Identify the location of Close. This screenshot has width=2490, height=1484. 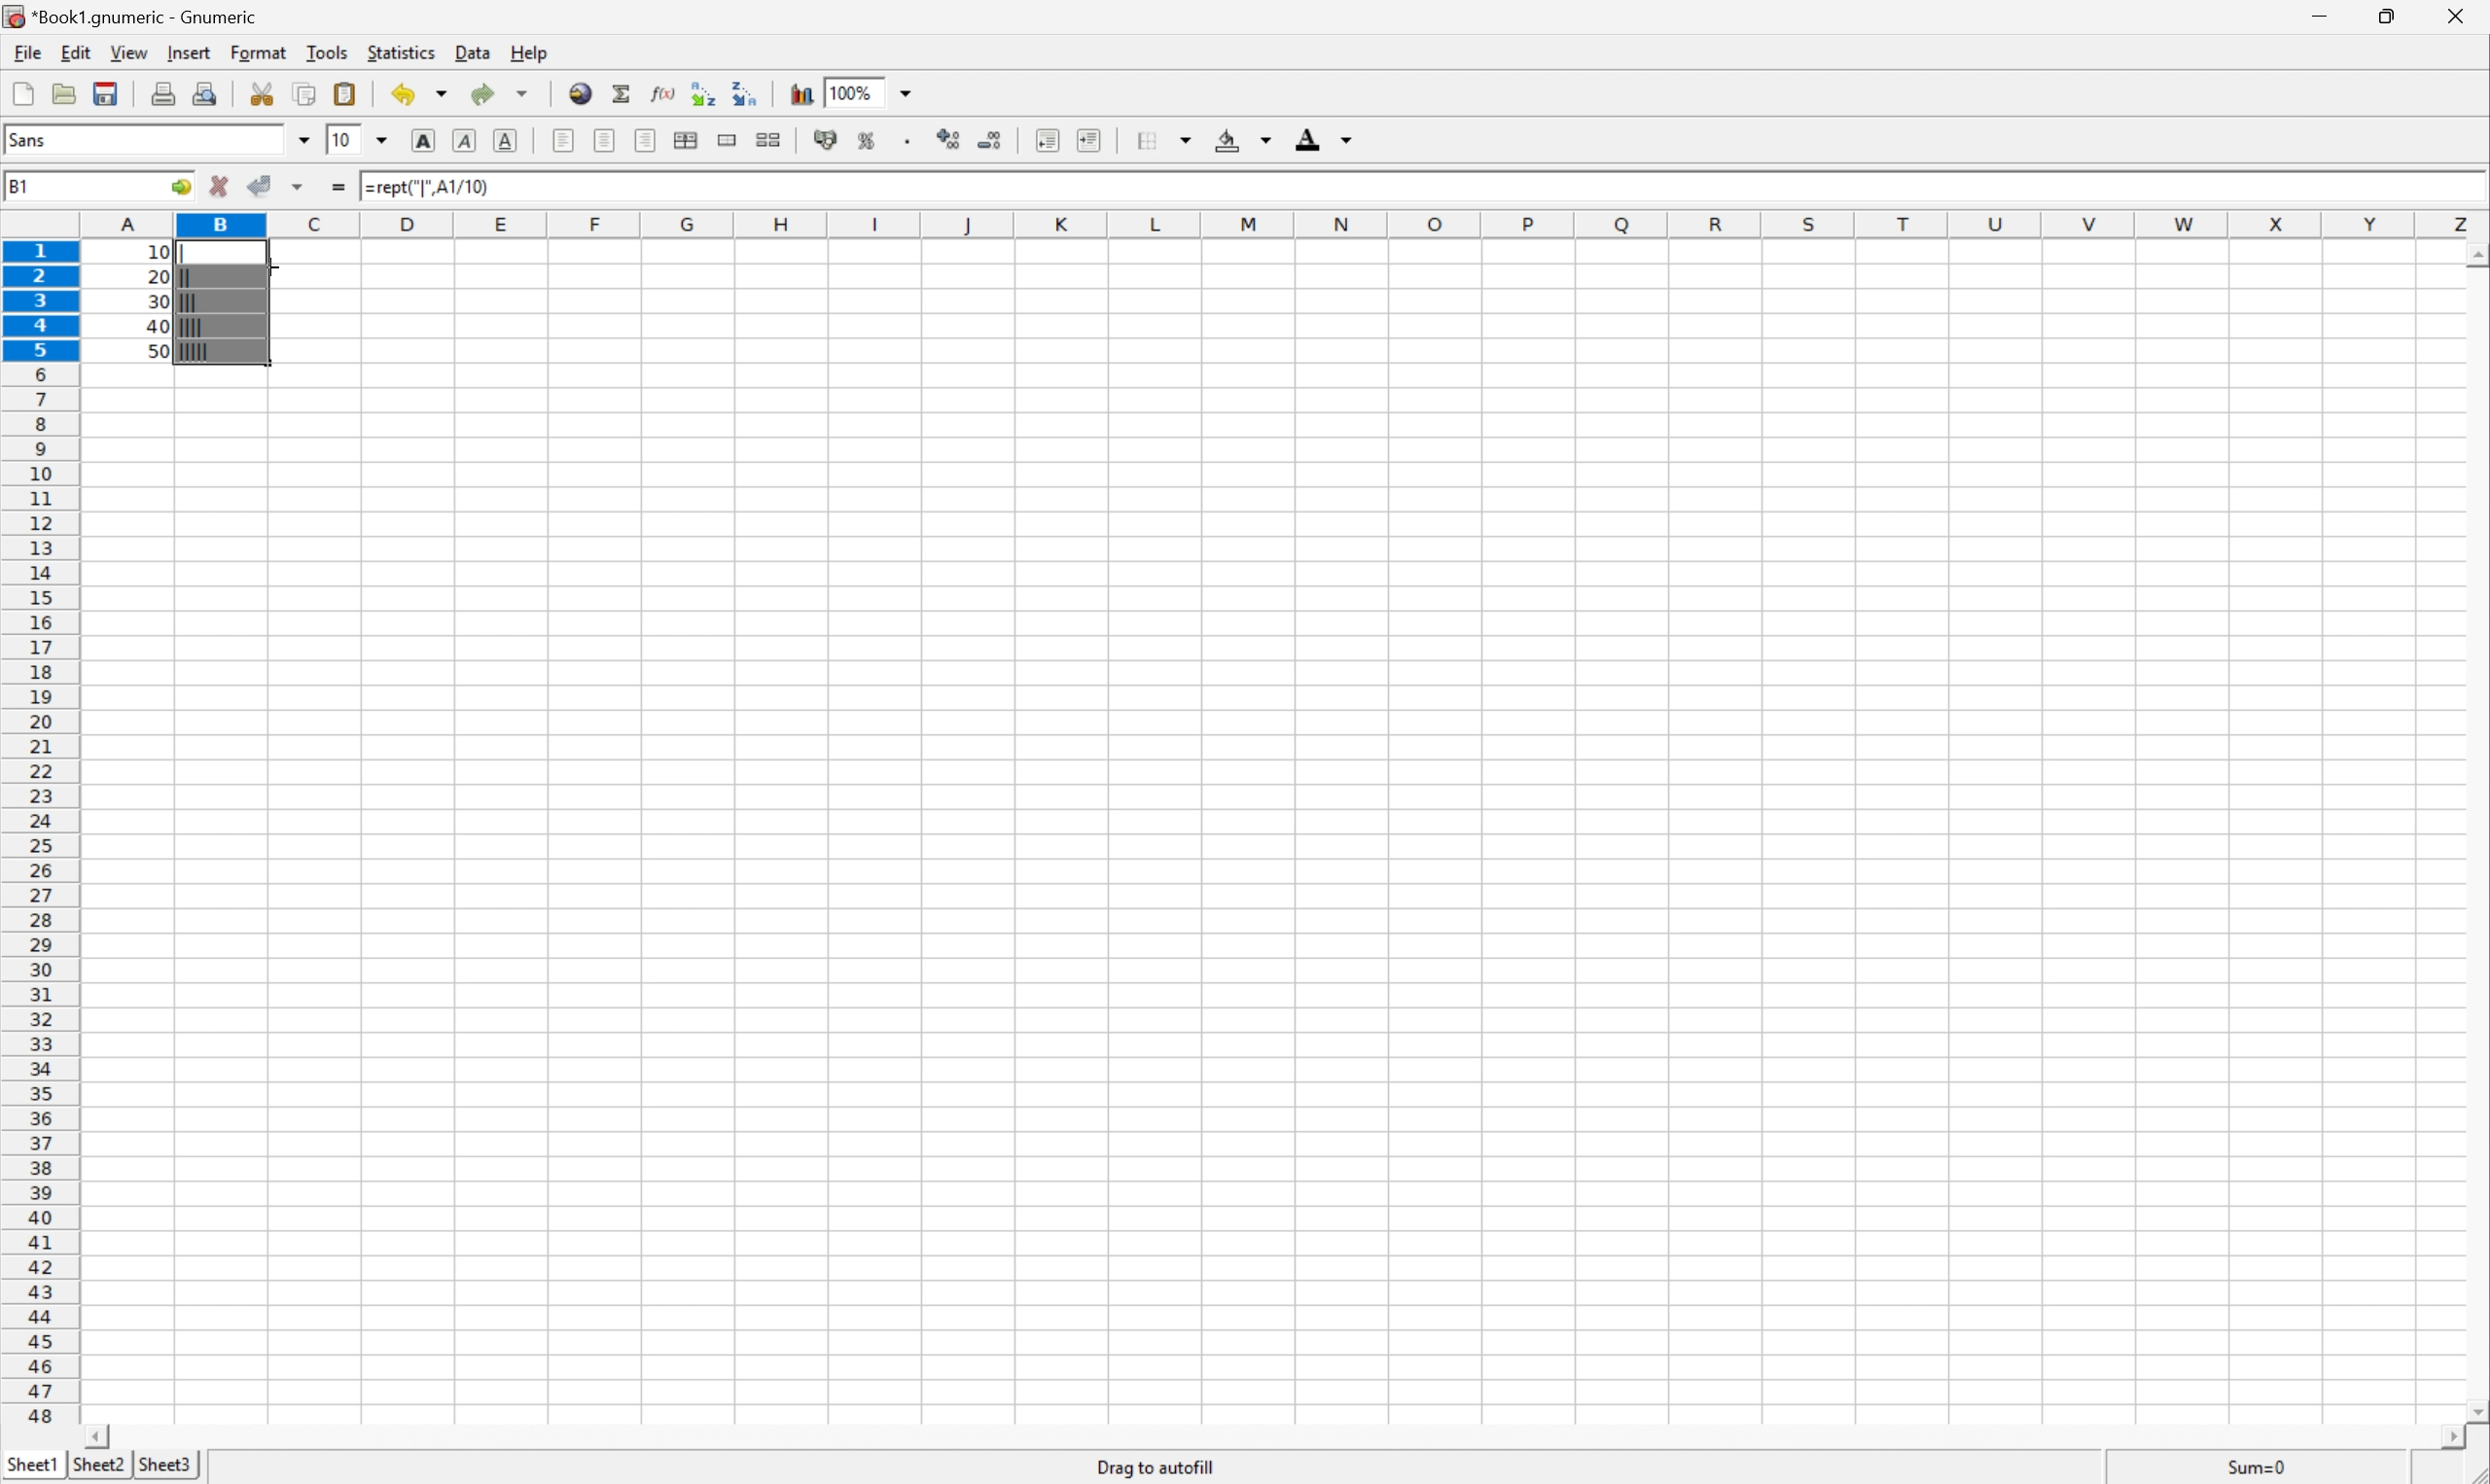
(2458, 13).